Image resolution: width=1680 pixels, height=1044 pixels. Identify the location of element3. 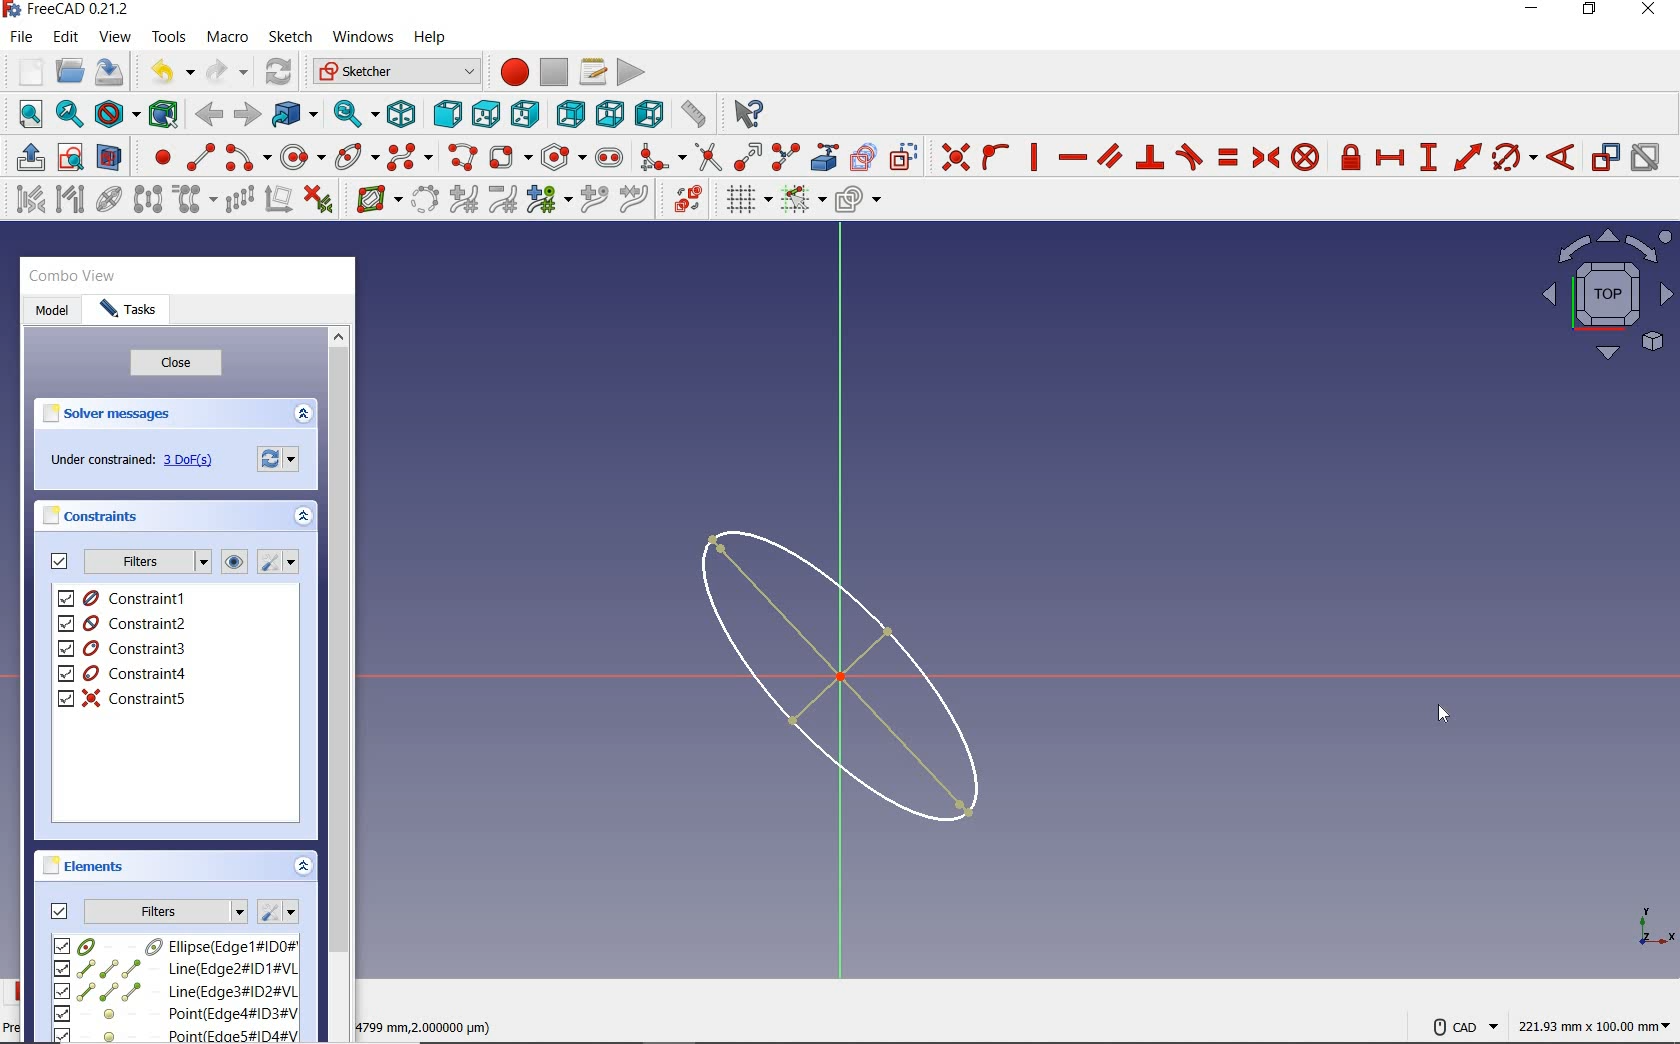
(175, 991).